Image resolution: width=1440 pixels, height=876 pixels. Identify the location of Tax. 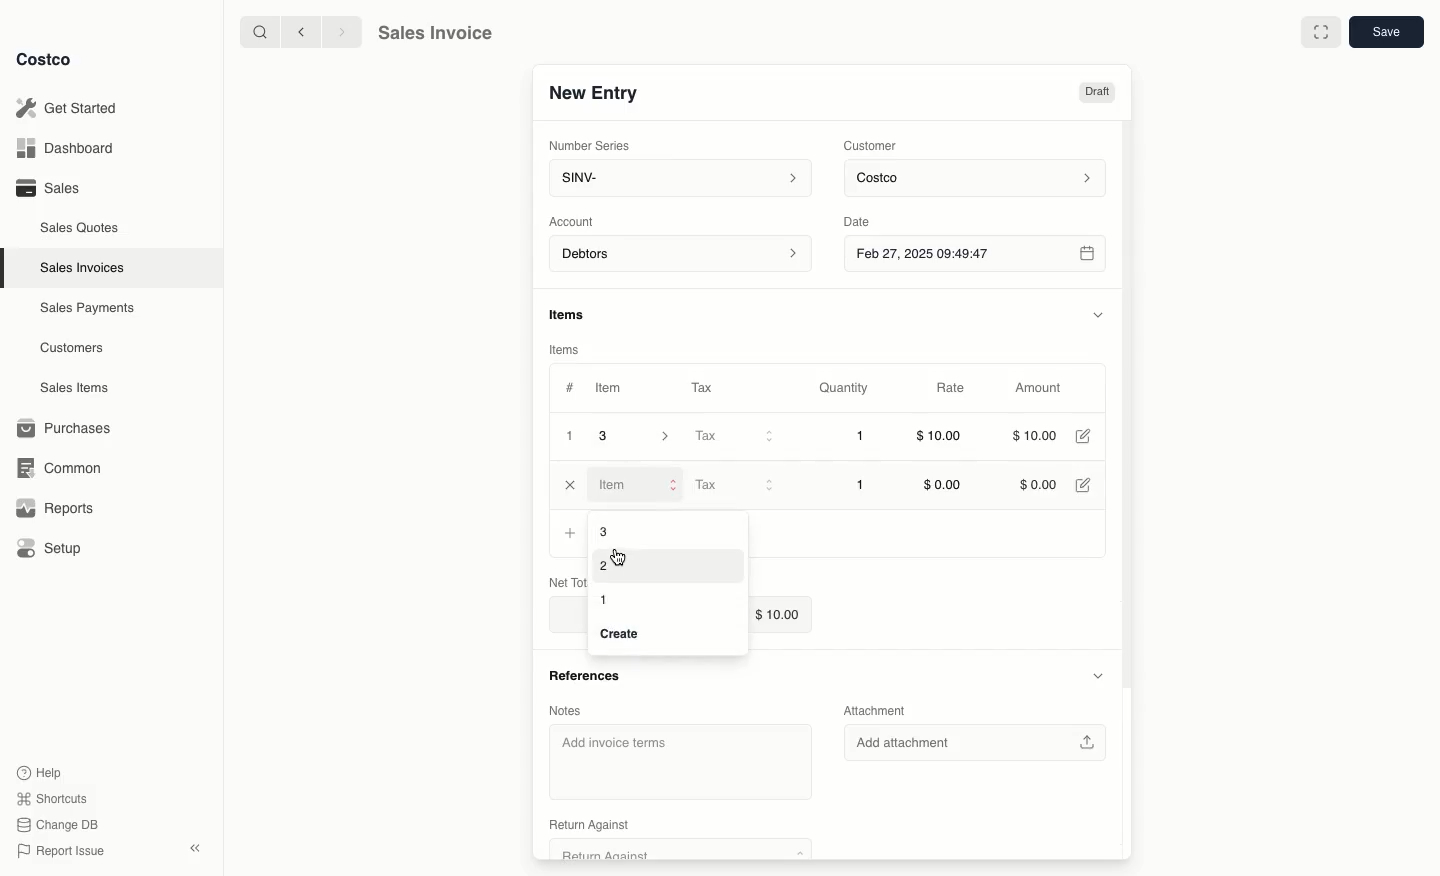
(733, 437).